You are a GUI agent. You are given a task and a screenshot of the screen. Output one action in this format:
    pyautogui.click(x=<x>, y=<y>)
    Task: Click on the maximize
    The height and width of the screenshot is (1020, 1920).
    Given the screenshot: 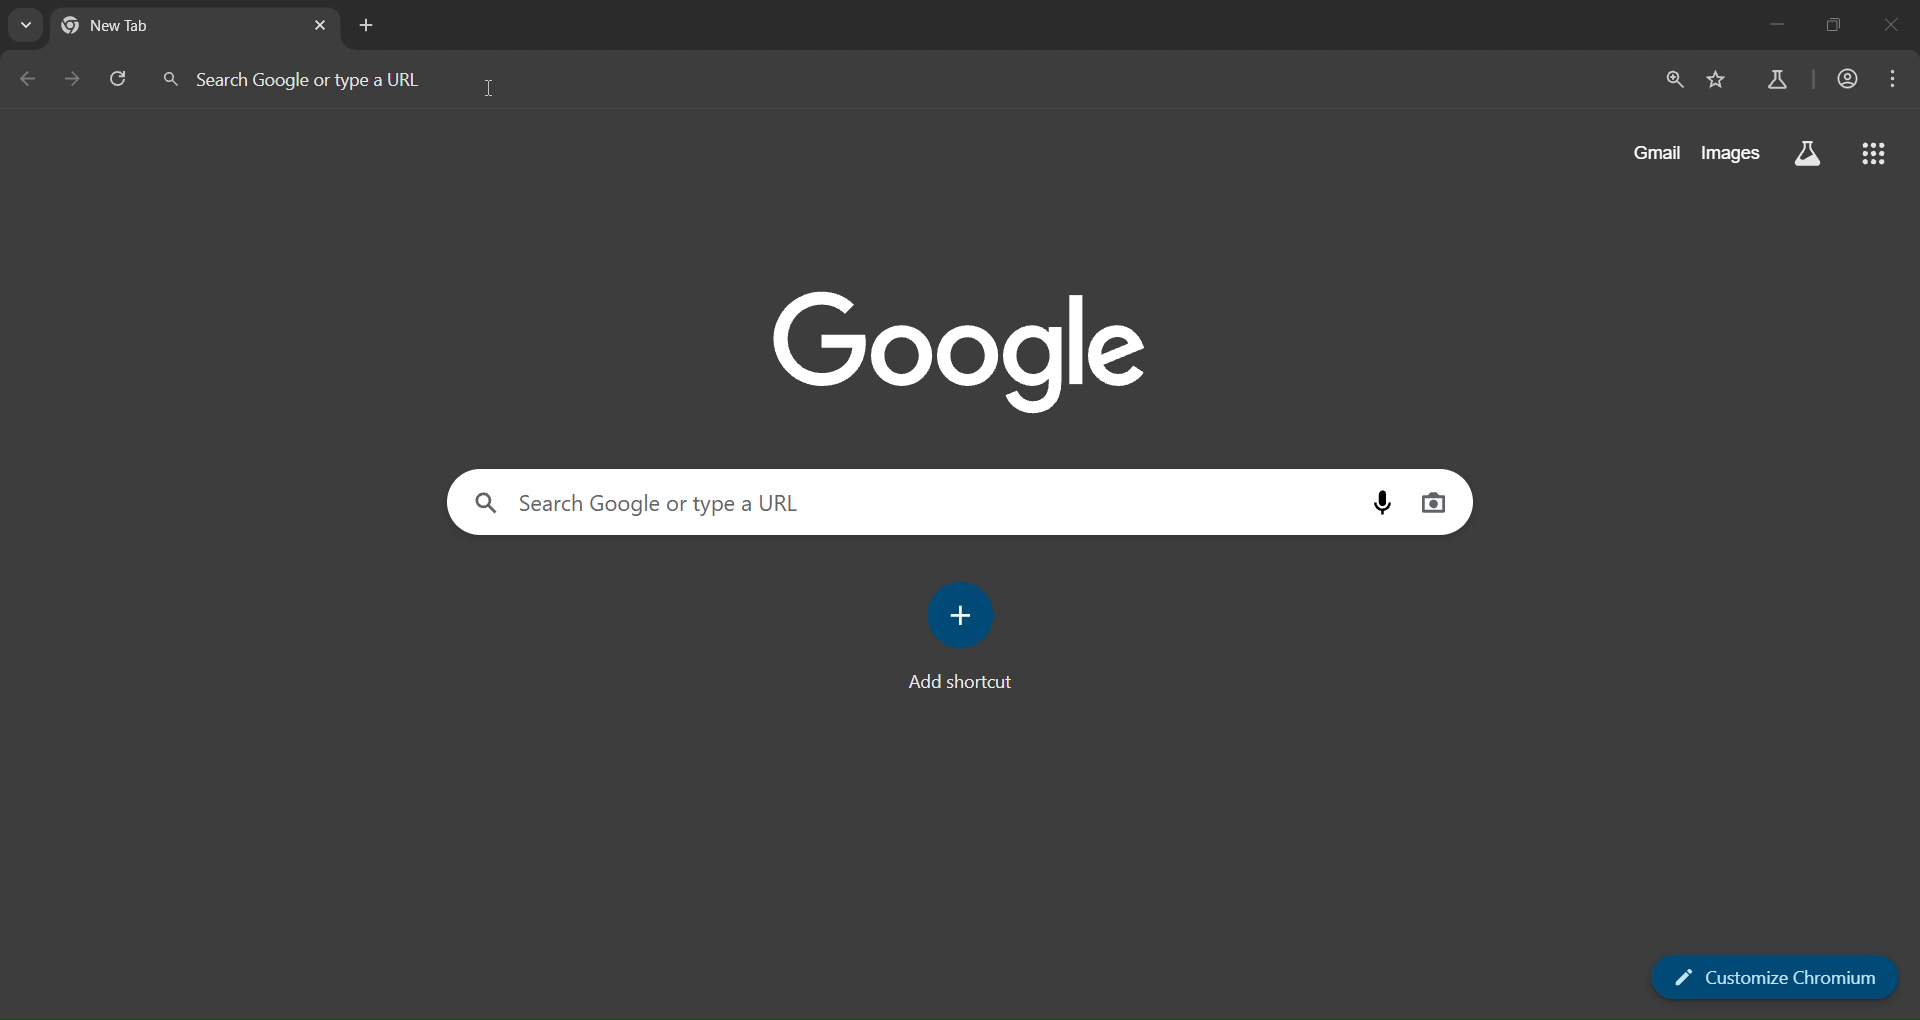 What is the action you would take?
    pyautogui.click(x=1843, y=24)
    